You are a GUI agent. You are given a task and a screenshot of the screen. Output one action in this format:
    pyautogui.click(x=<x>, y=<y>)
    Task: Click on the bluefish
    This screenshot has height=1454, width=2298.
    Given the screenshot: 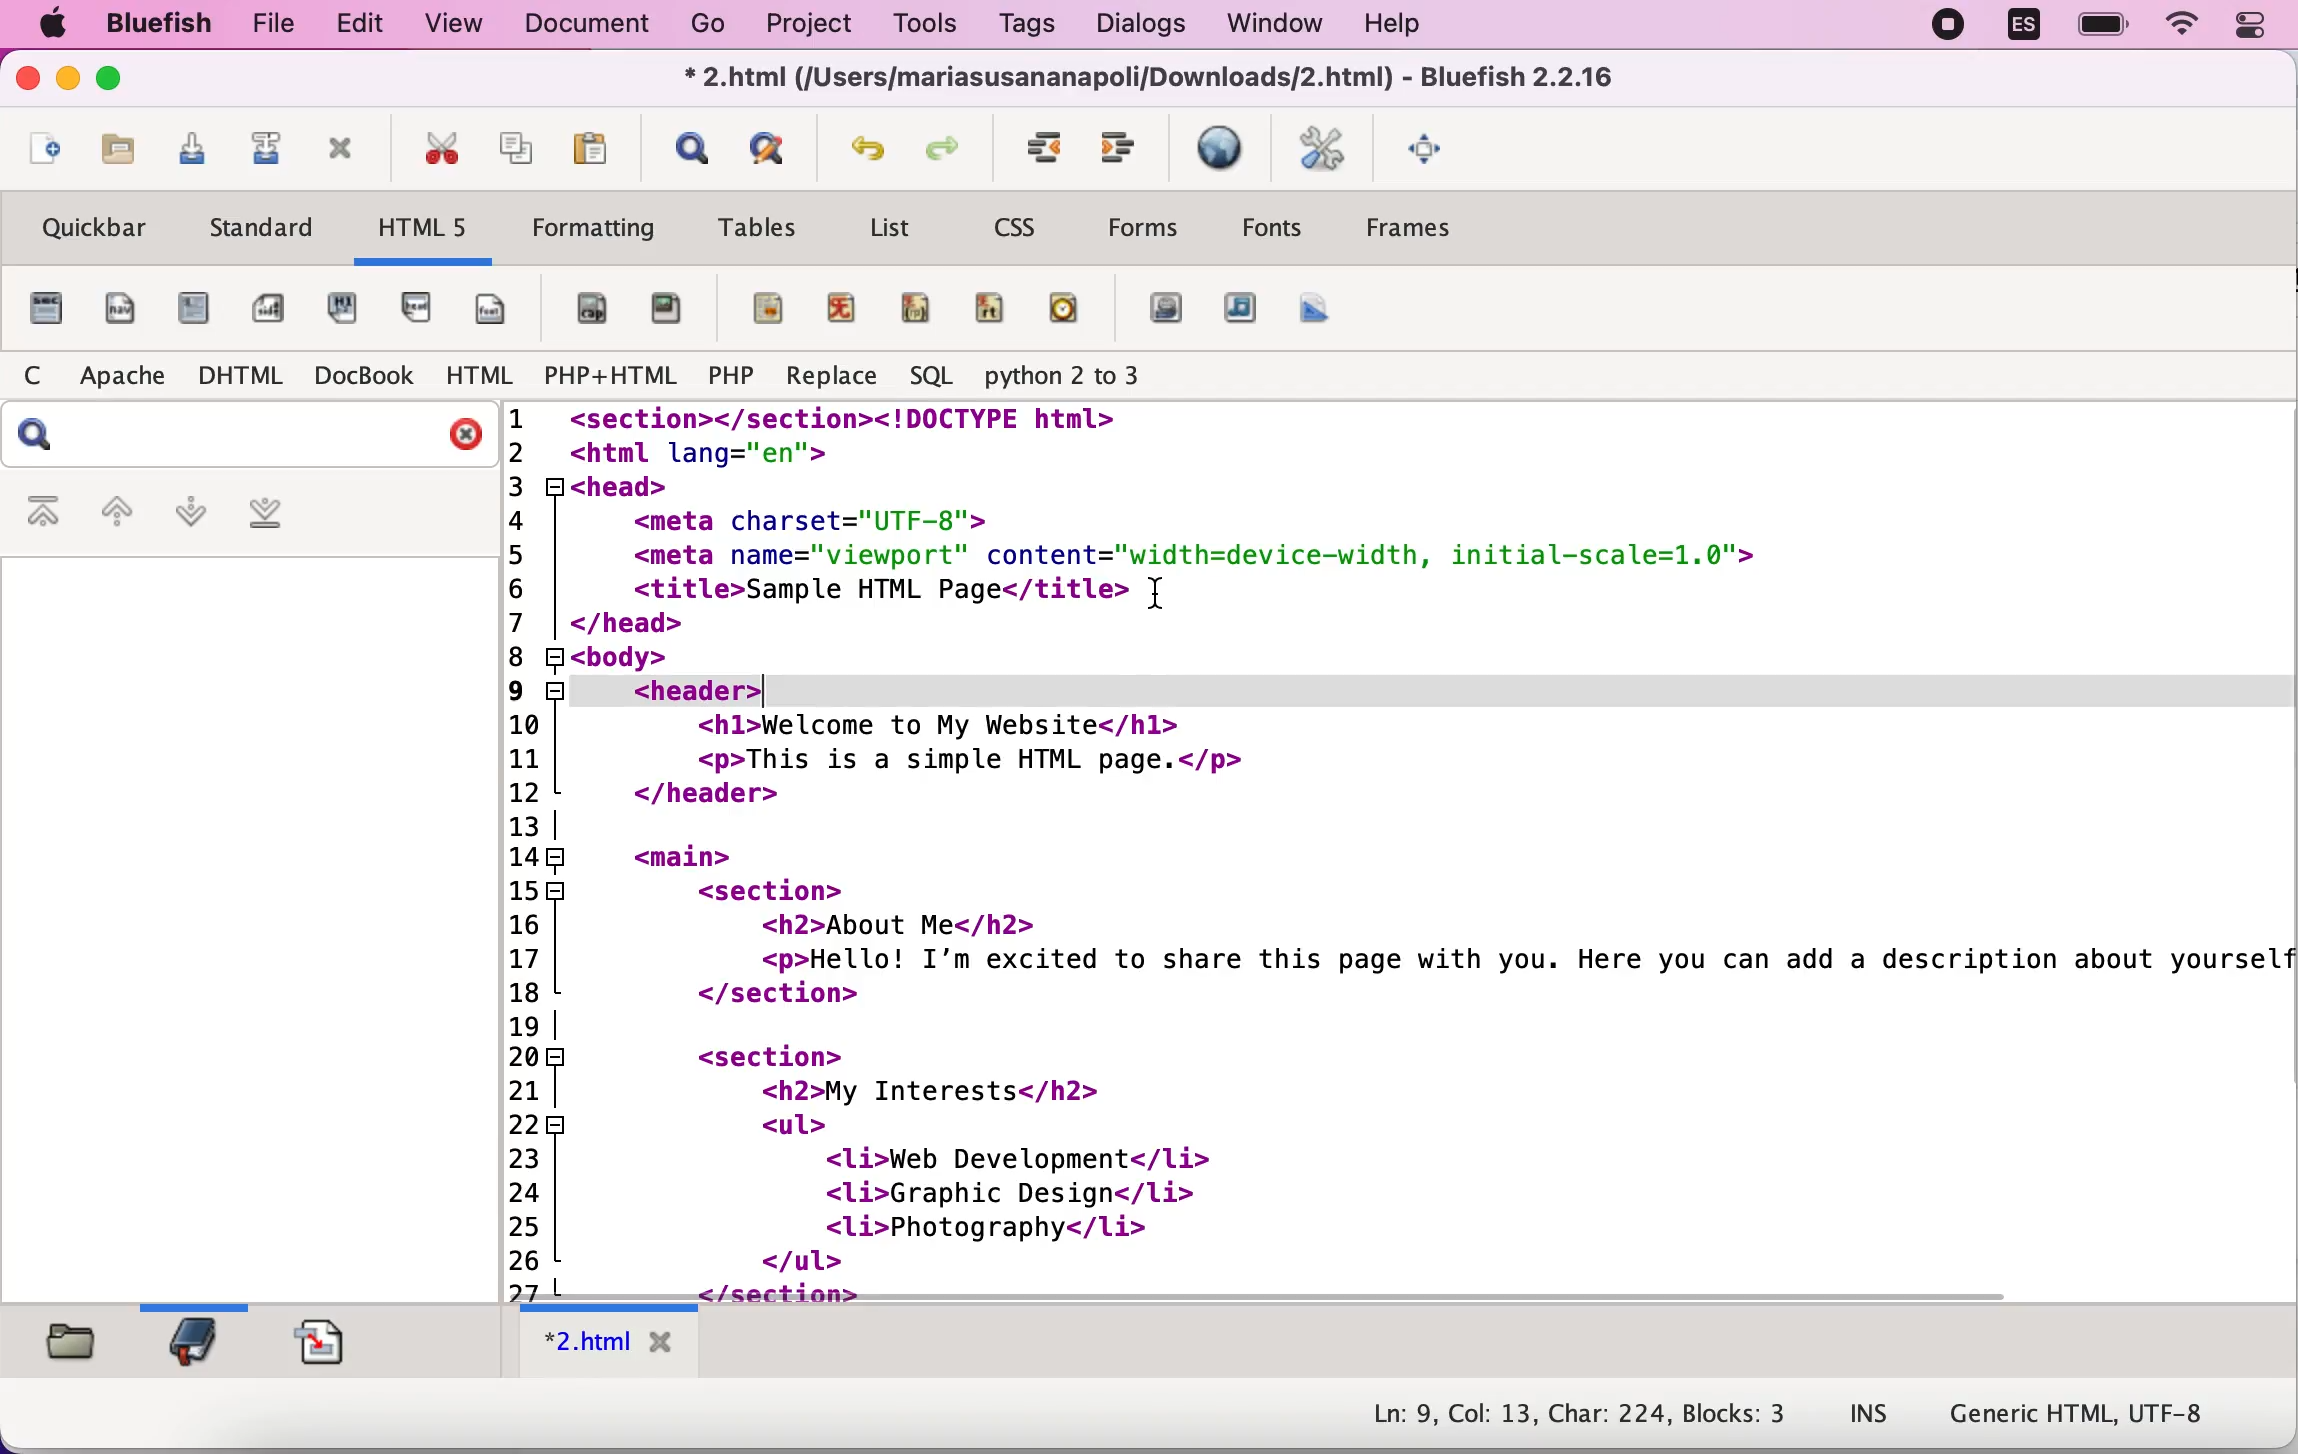 What is the action you would take?
    pyautogui.click(x=161, y=25)
    